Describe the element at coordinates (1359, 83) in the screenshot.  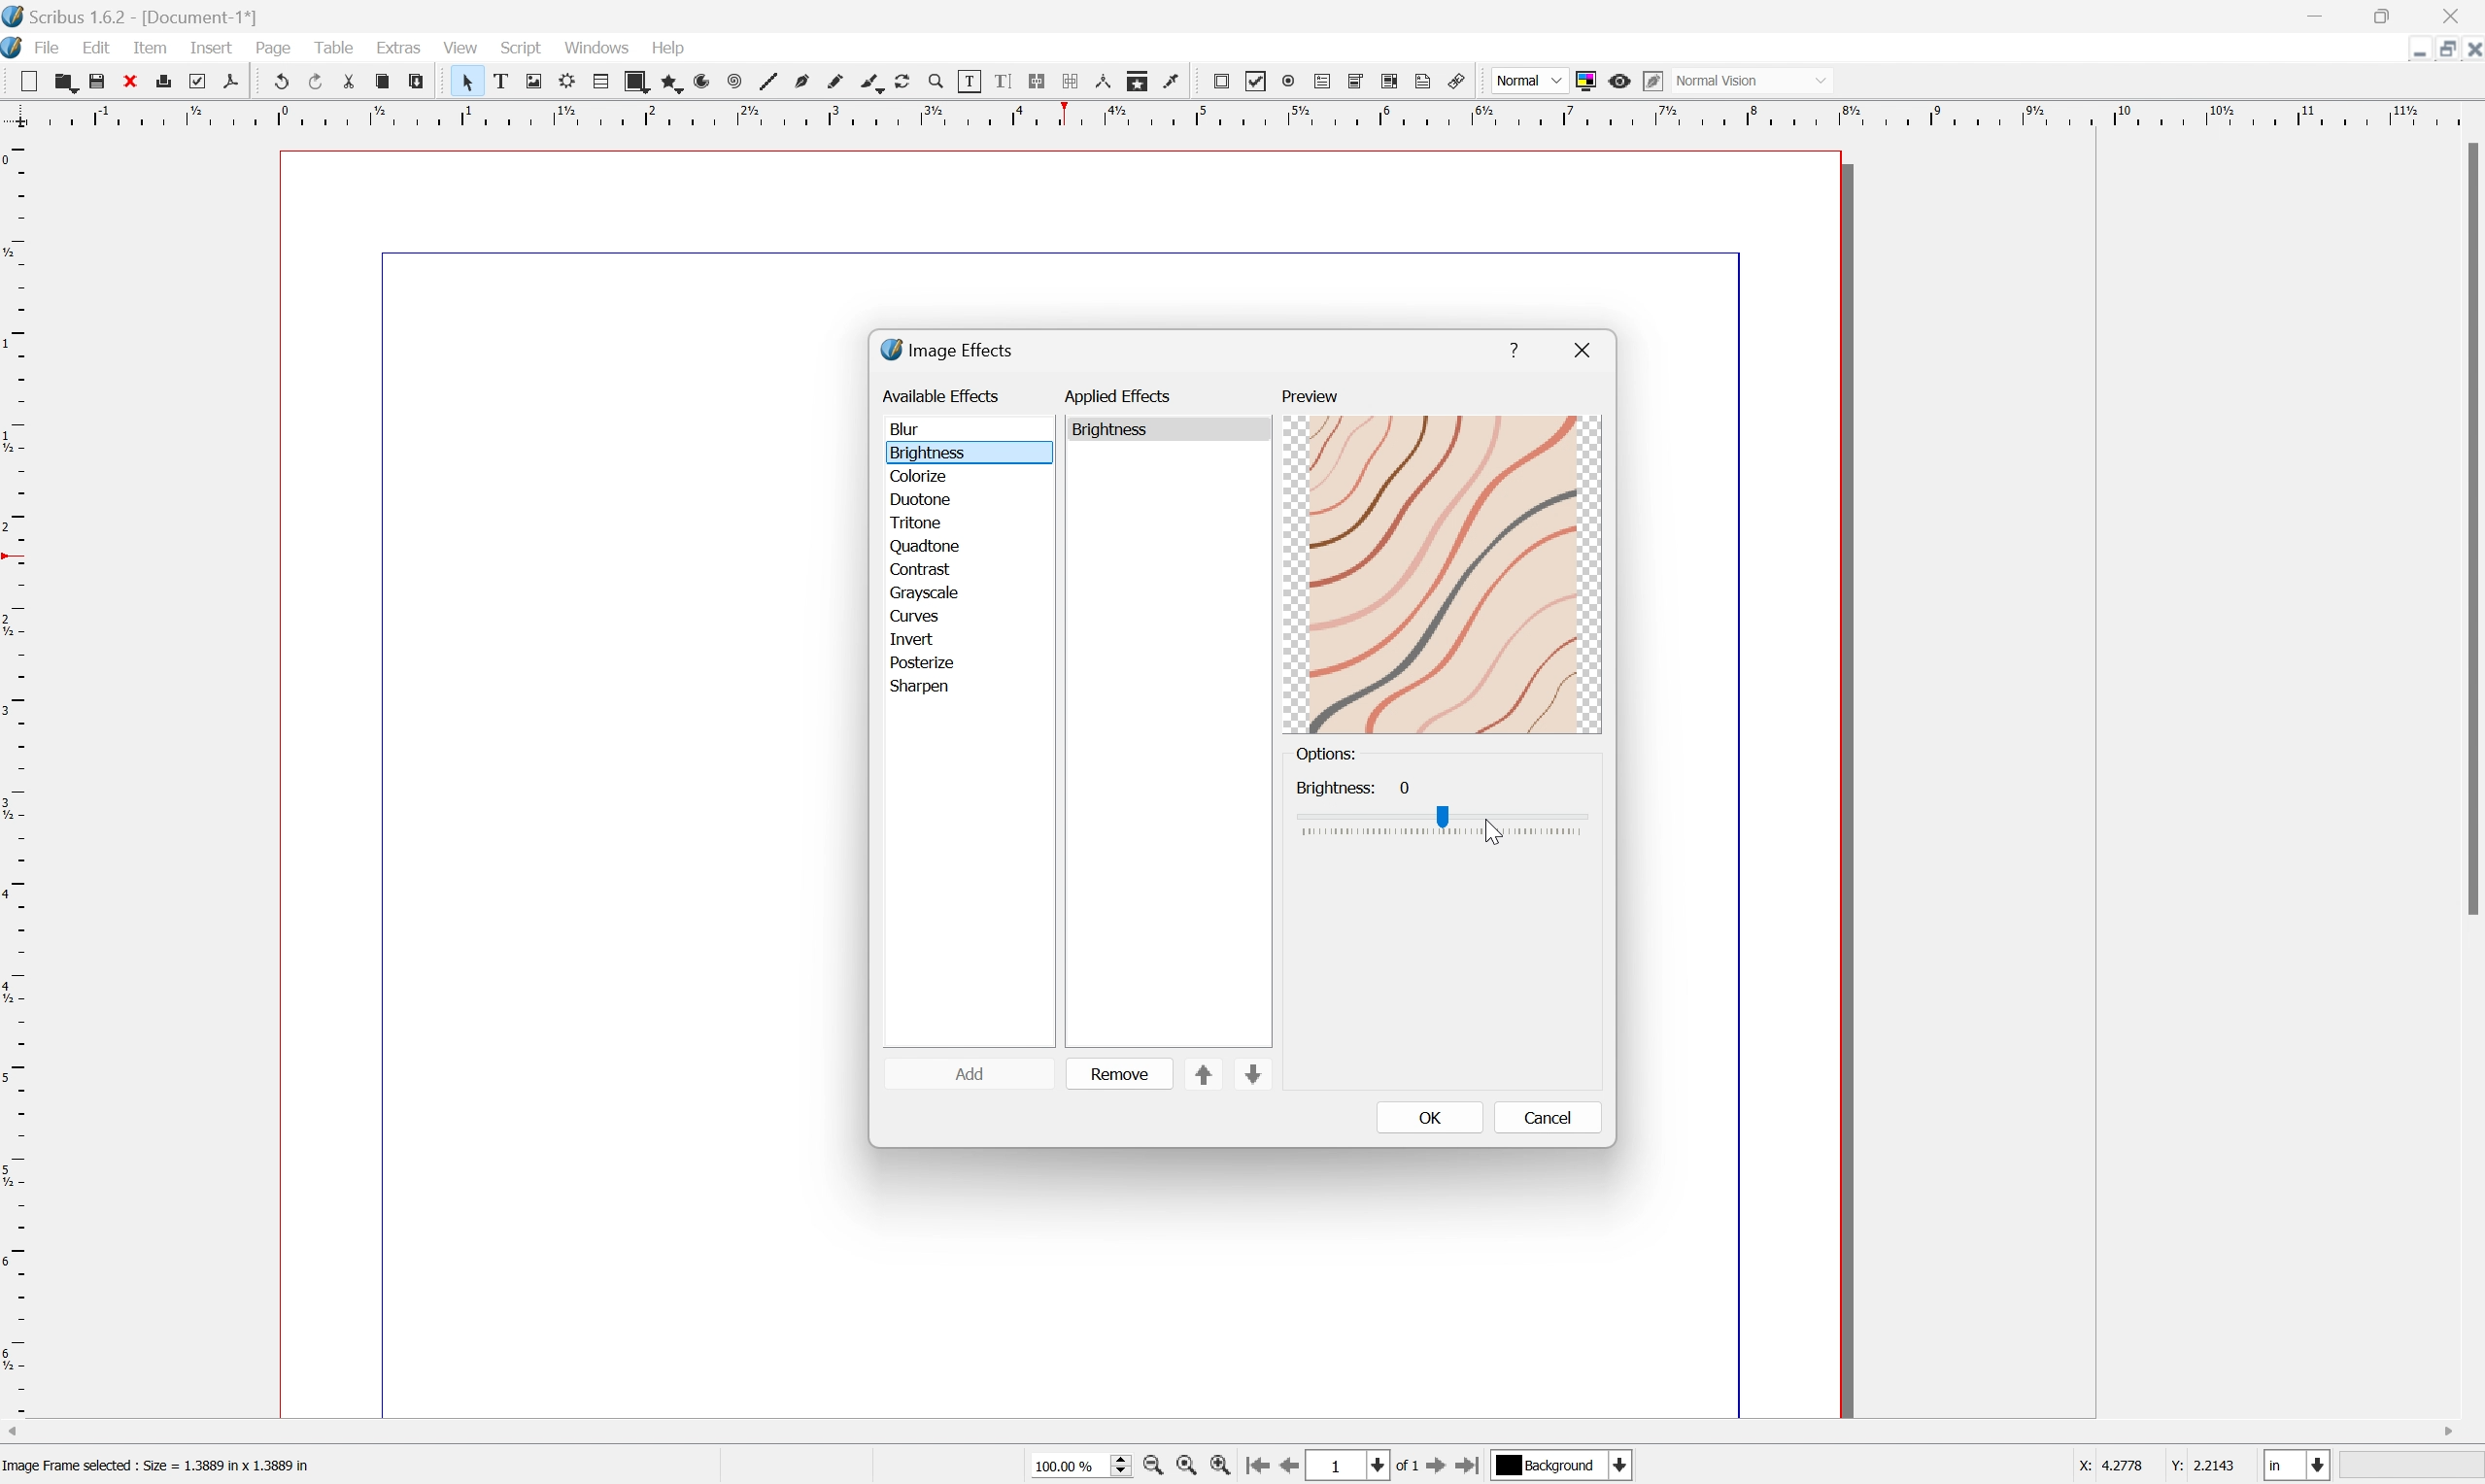
I see `PDF combo box` at that location.